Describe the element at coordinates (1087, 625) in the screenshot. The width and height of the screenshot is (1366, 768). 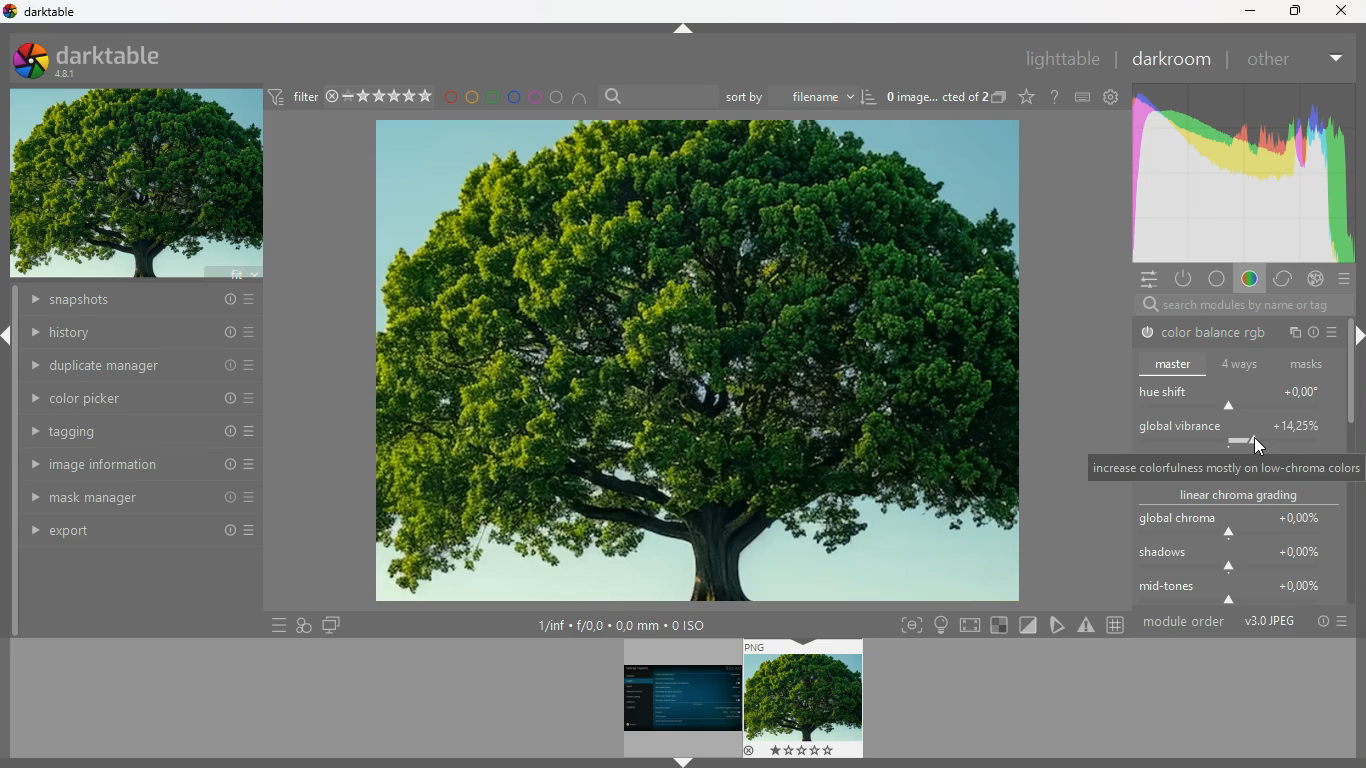
I see `warning` at that location.